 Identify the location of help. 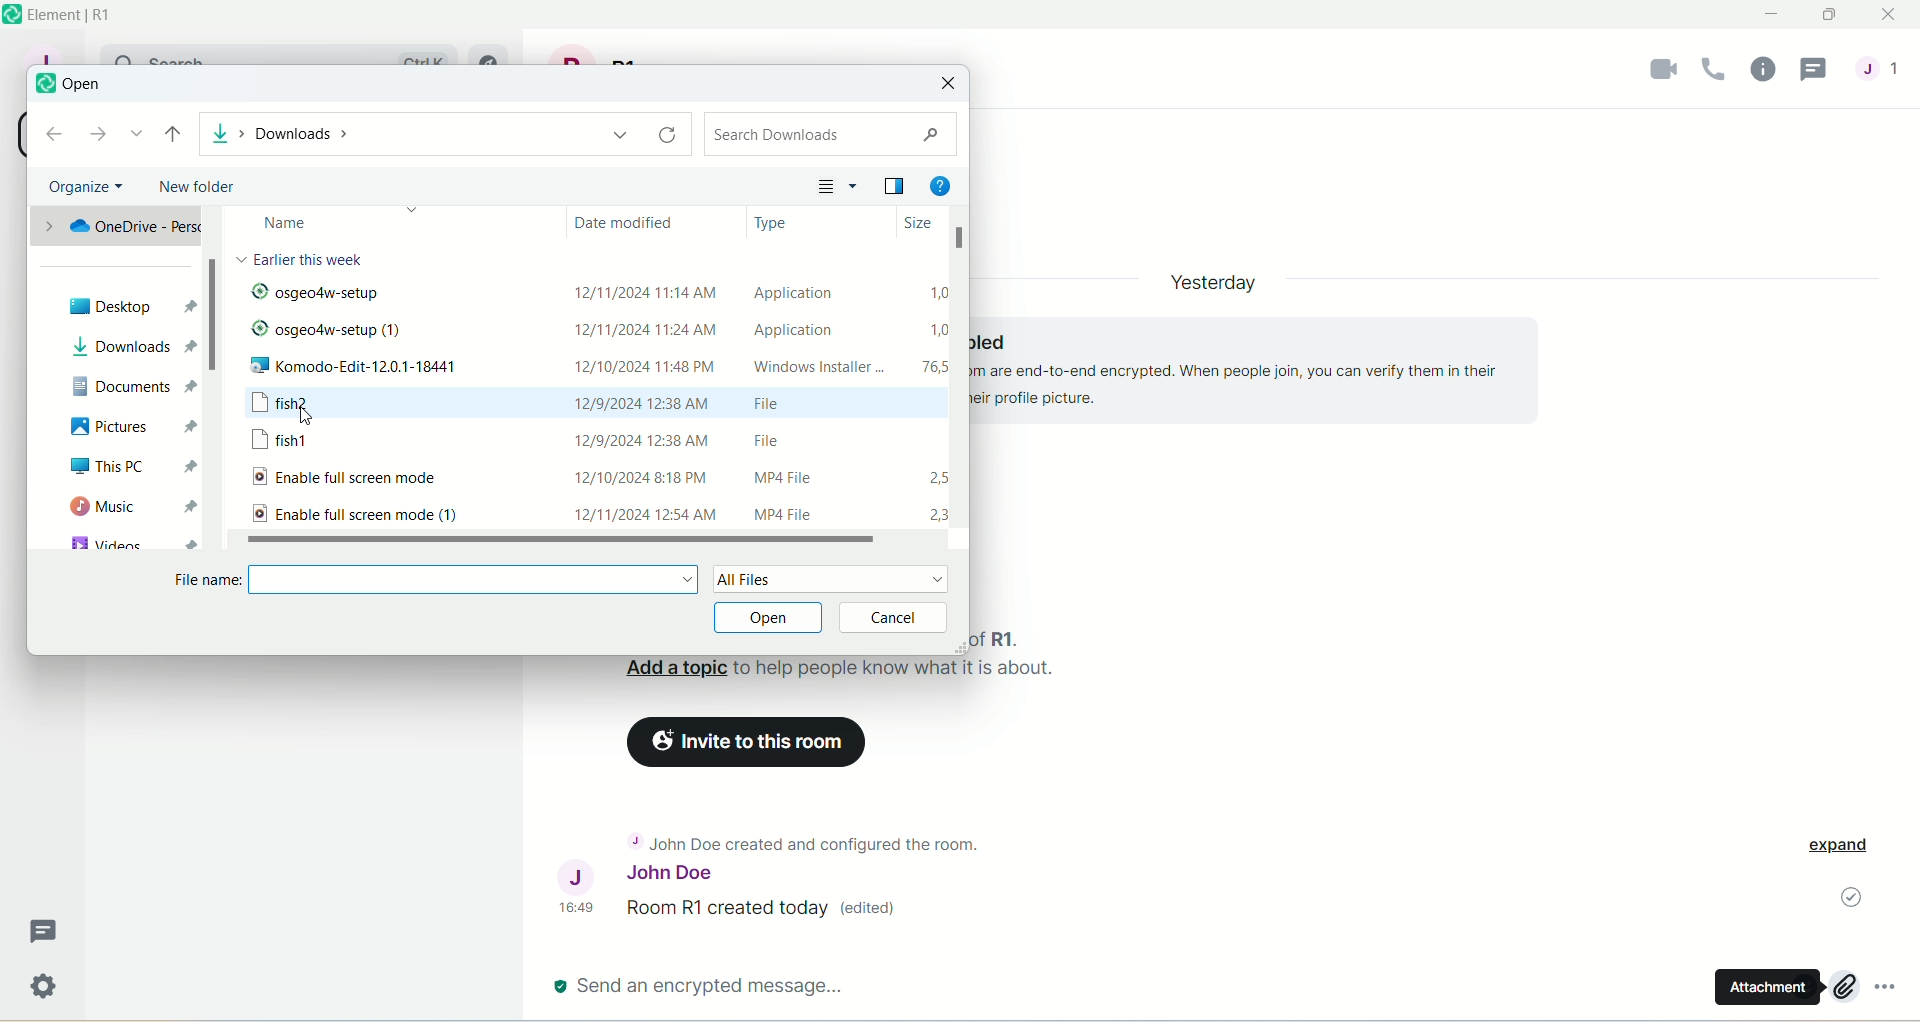
(945, 185).